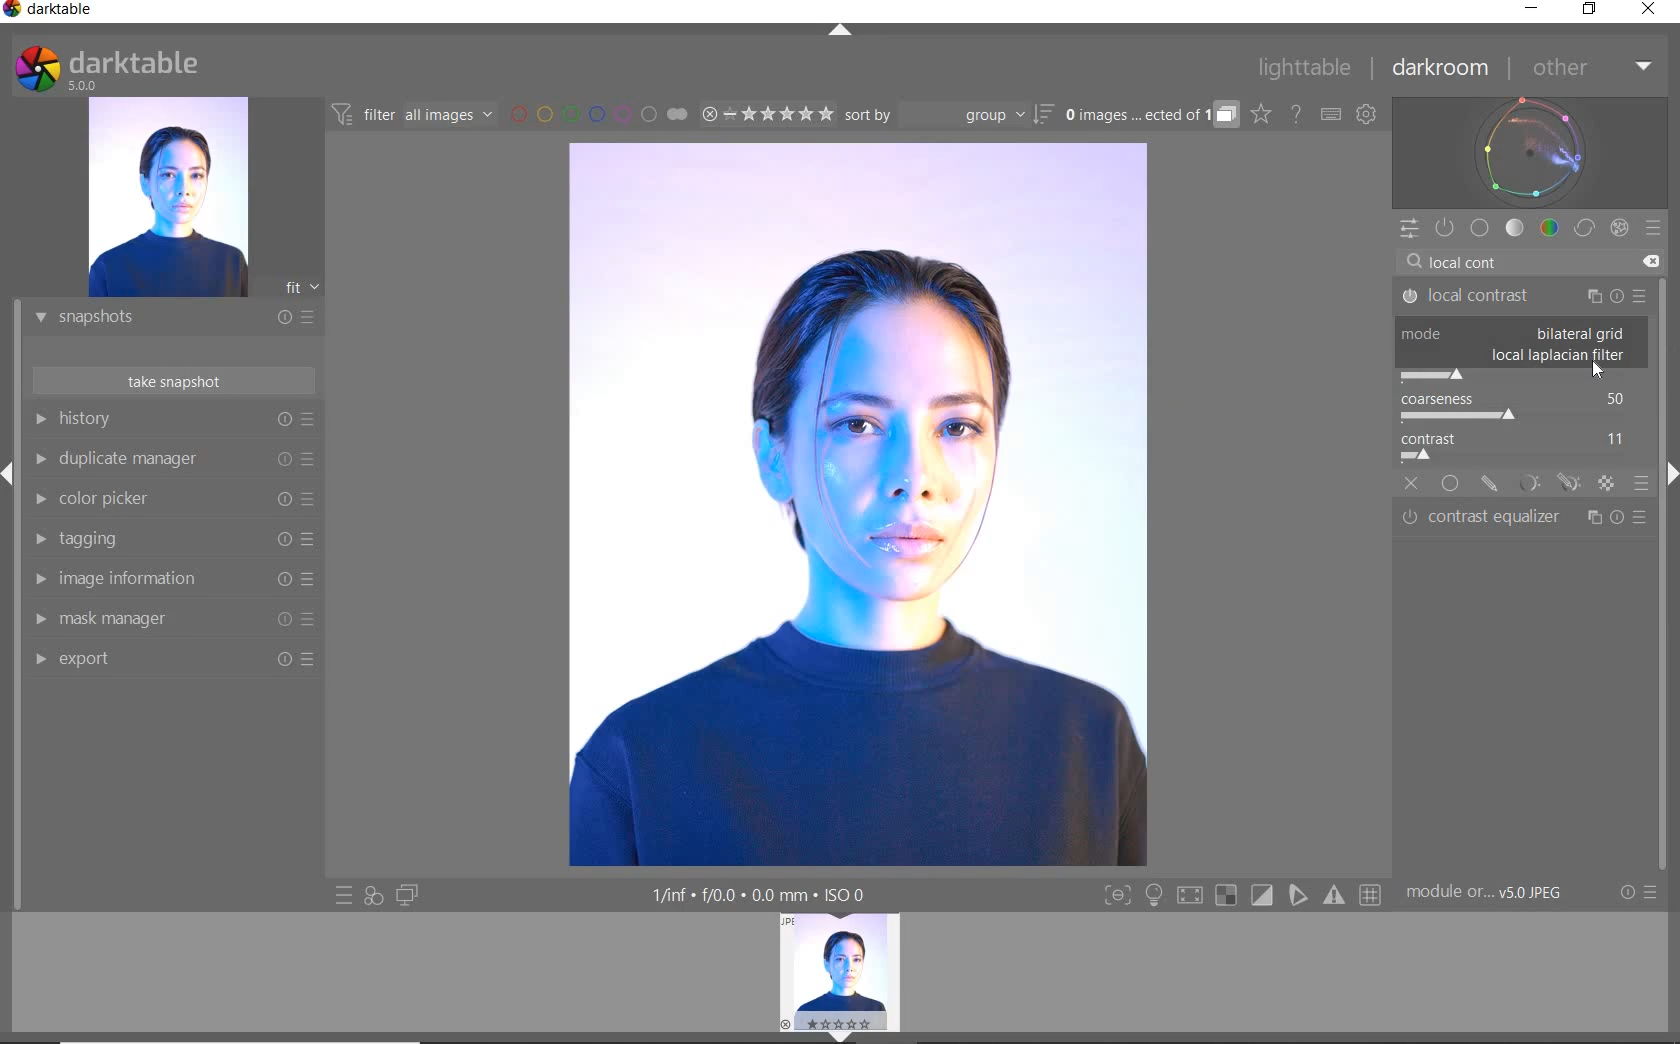 The image size is (1680, 1044). I want to click on SELECTED IMAGE, so click(856, 501).